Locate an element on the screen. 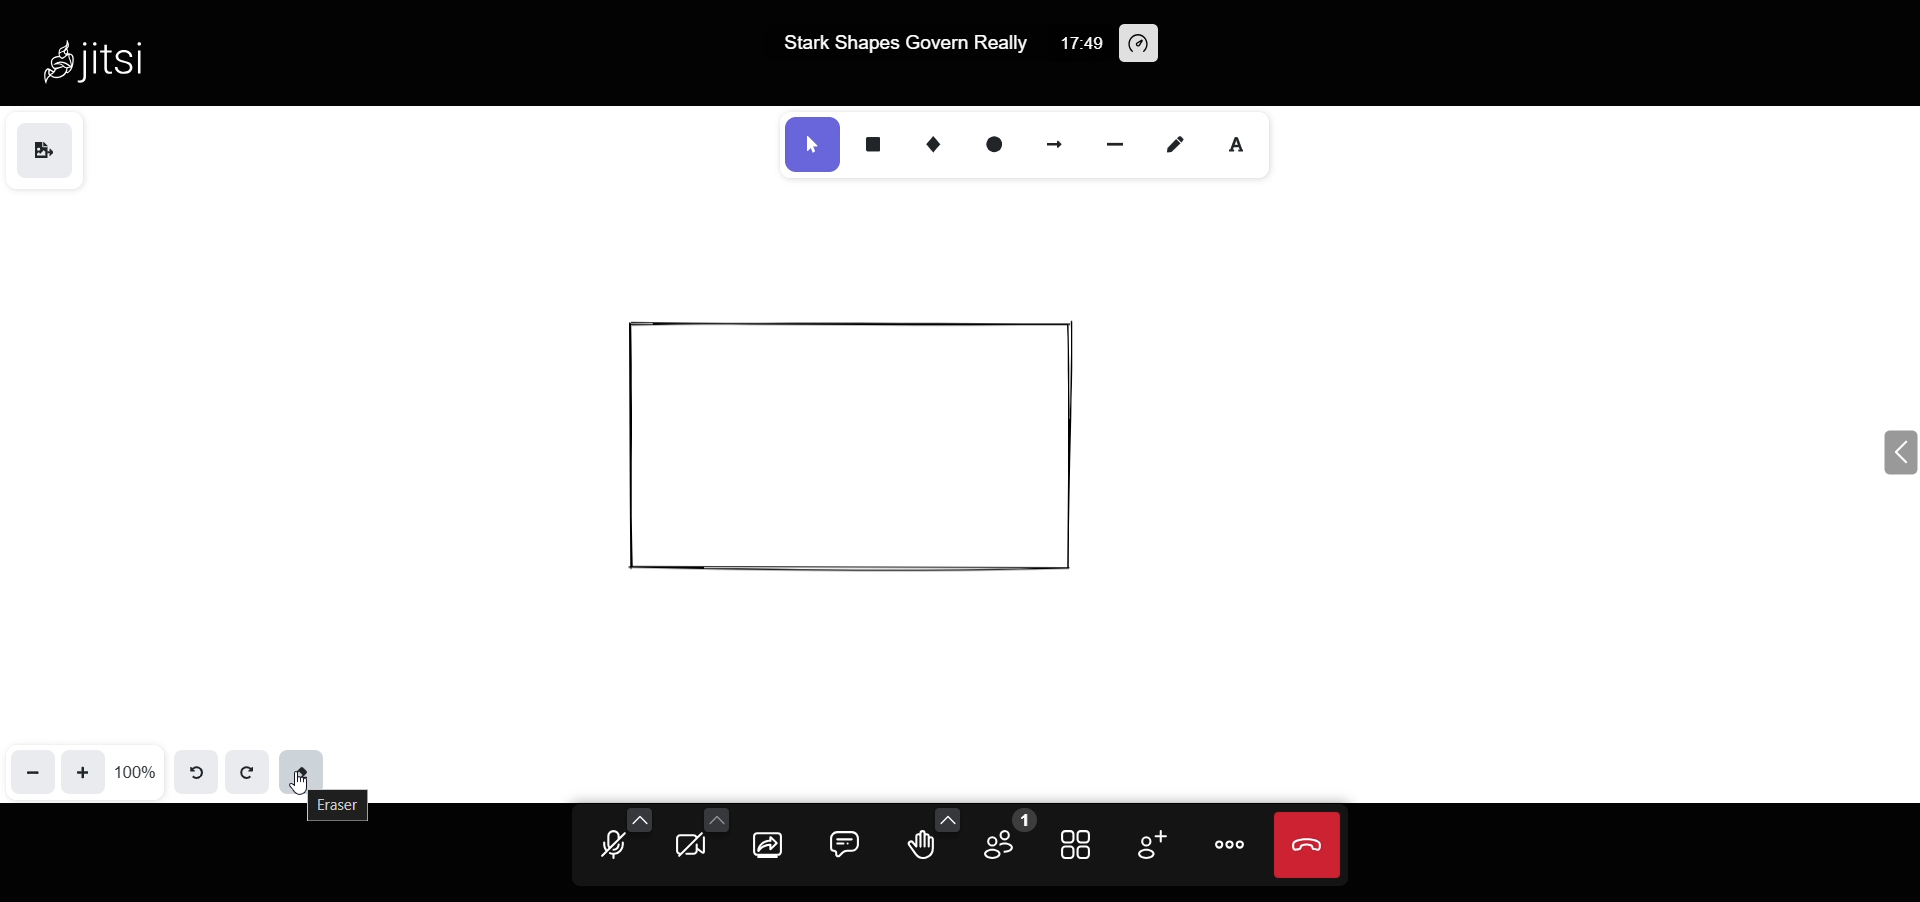 Image resolution: width=1920 pixels, height=902 pixels. diamond is located at coordinates (936, 146).